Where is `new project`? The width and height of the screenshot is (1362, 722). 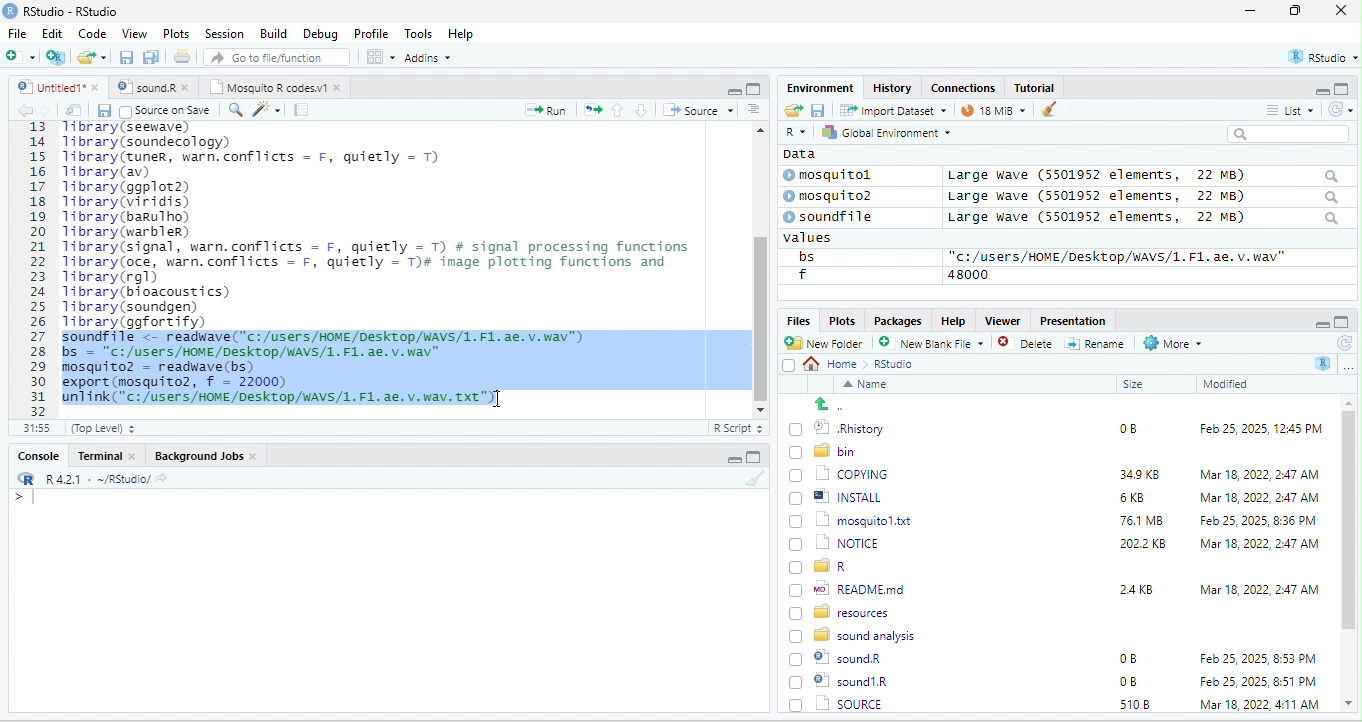 new project is located at coordinates (57, 57).